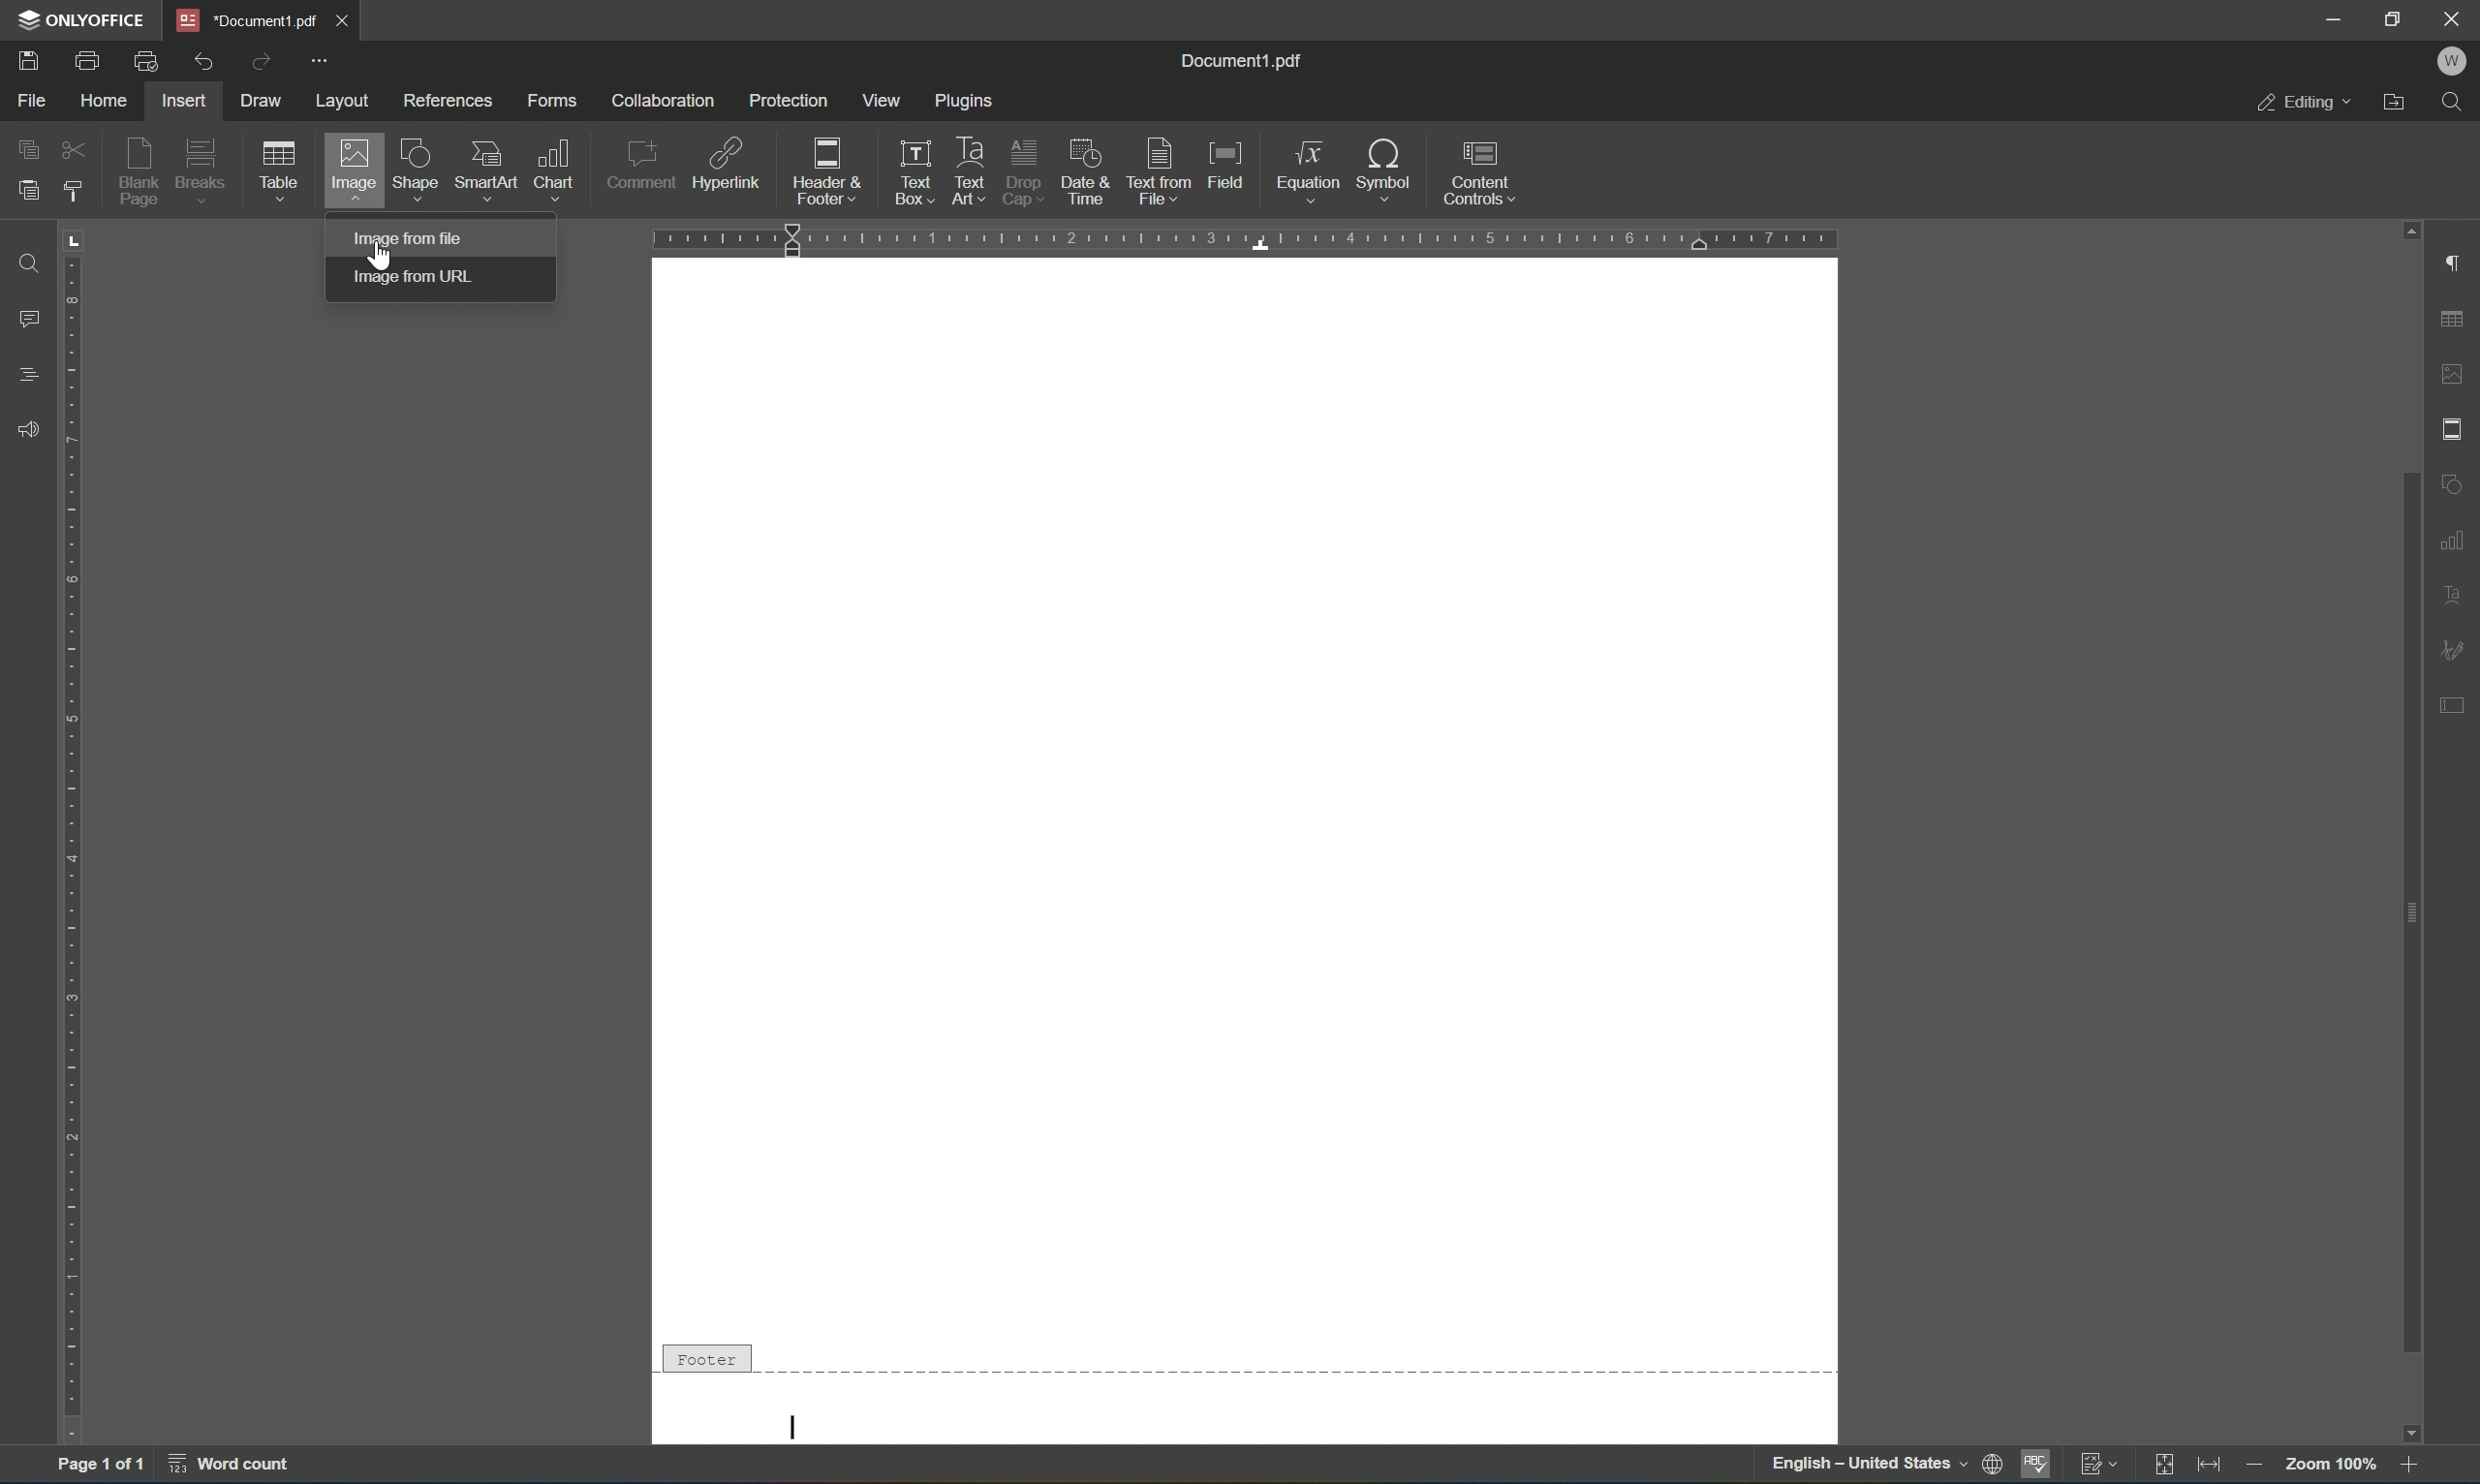  What do you see at coordinates (2303, 100) in the screenshot?
I see `editing` at bounding box center [2303, 100].